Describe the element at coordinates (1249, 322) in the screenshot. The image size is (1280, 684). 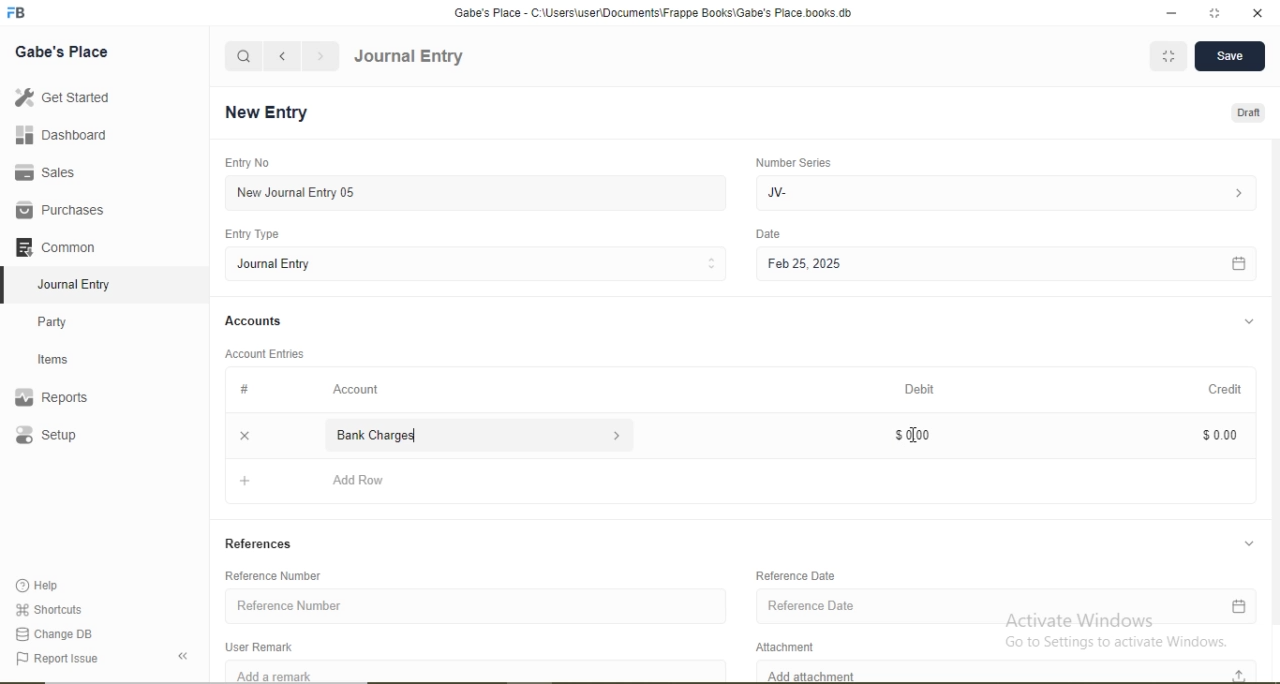
I see `collapse/expand` at that location.